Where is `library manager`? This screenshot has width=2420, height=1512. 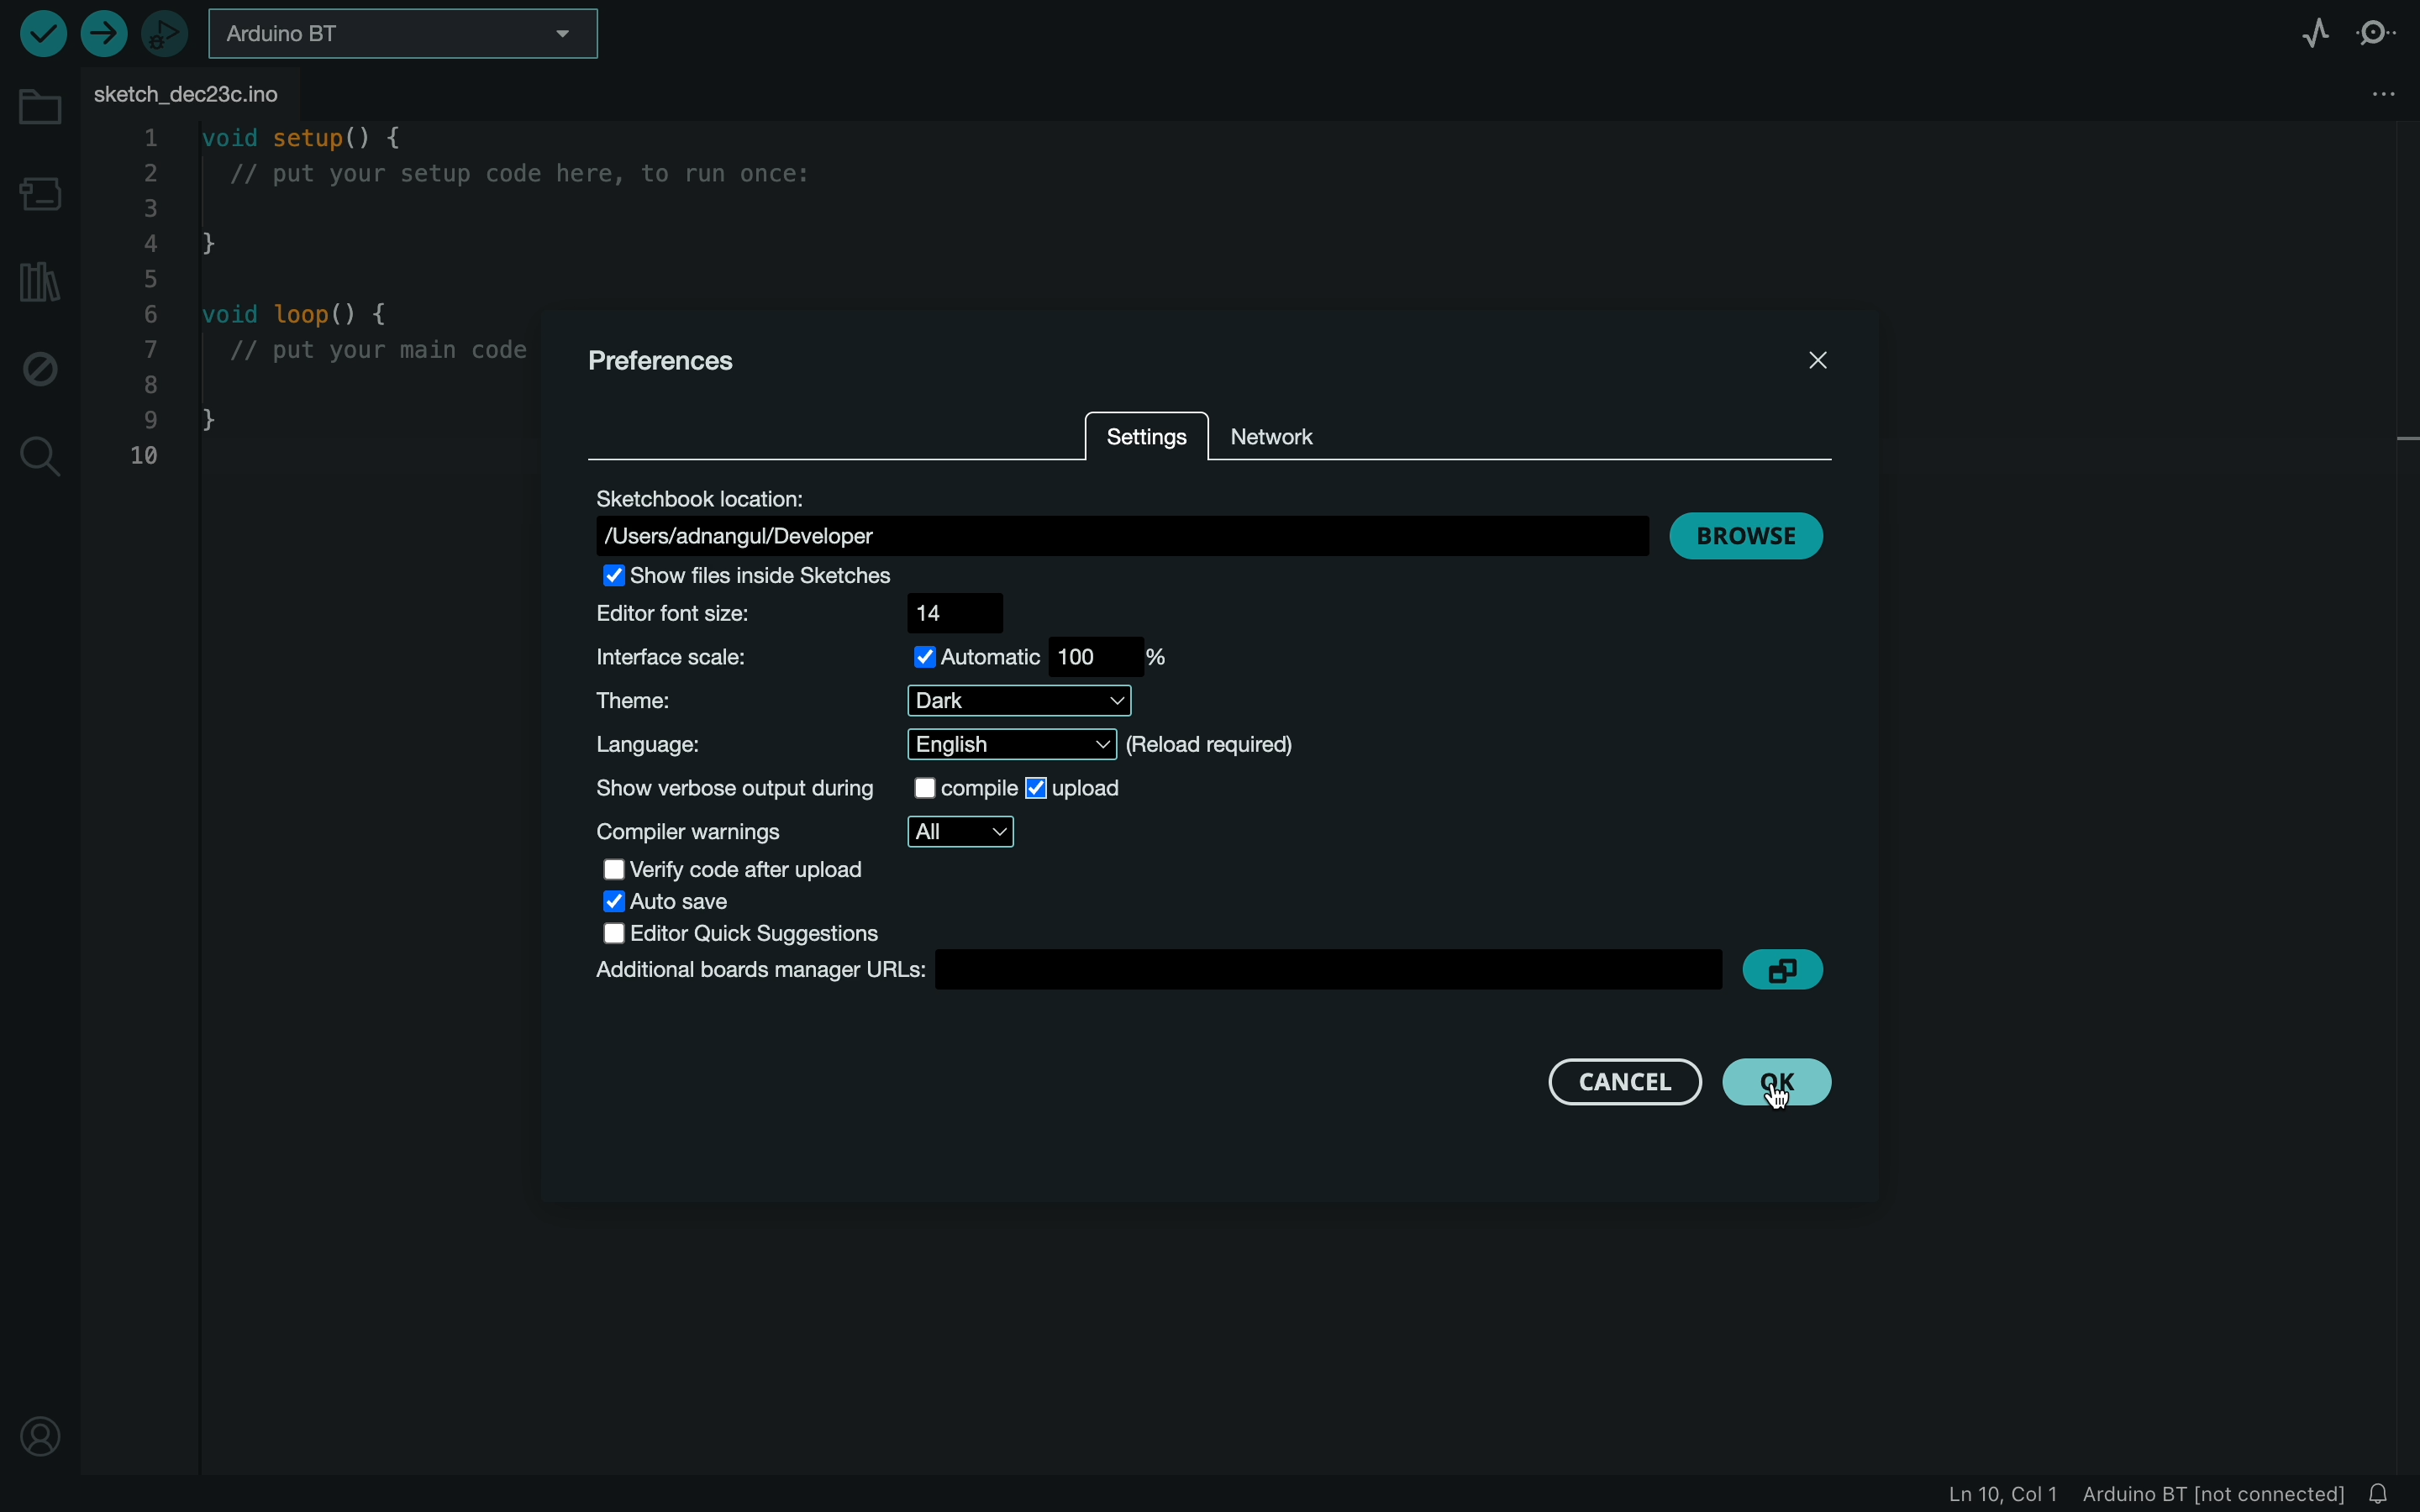
library manager is located at coordinates (38, 284).